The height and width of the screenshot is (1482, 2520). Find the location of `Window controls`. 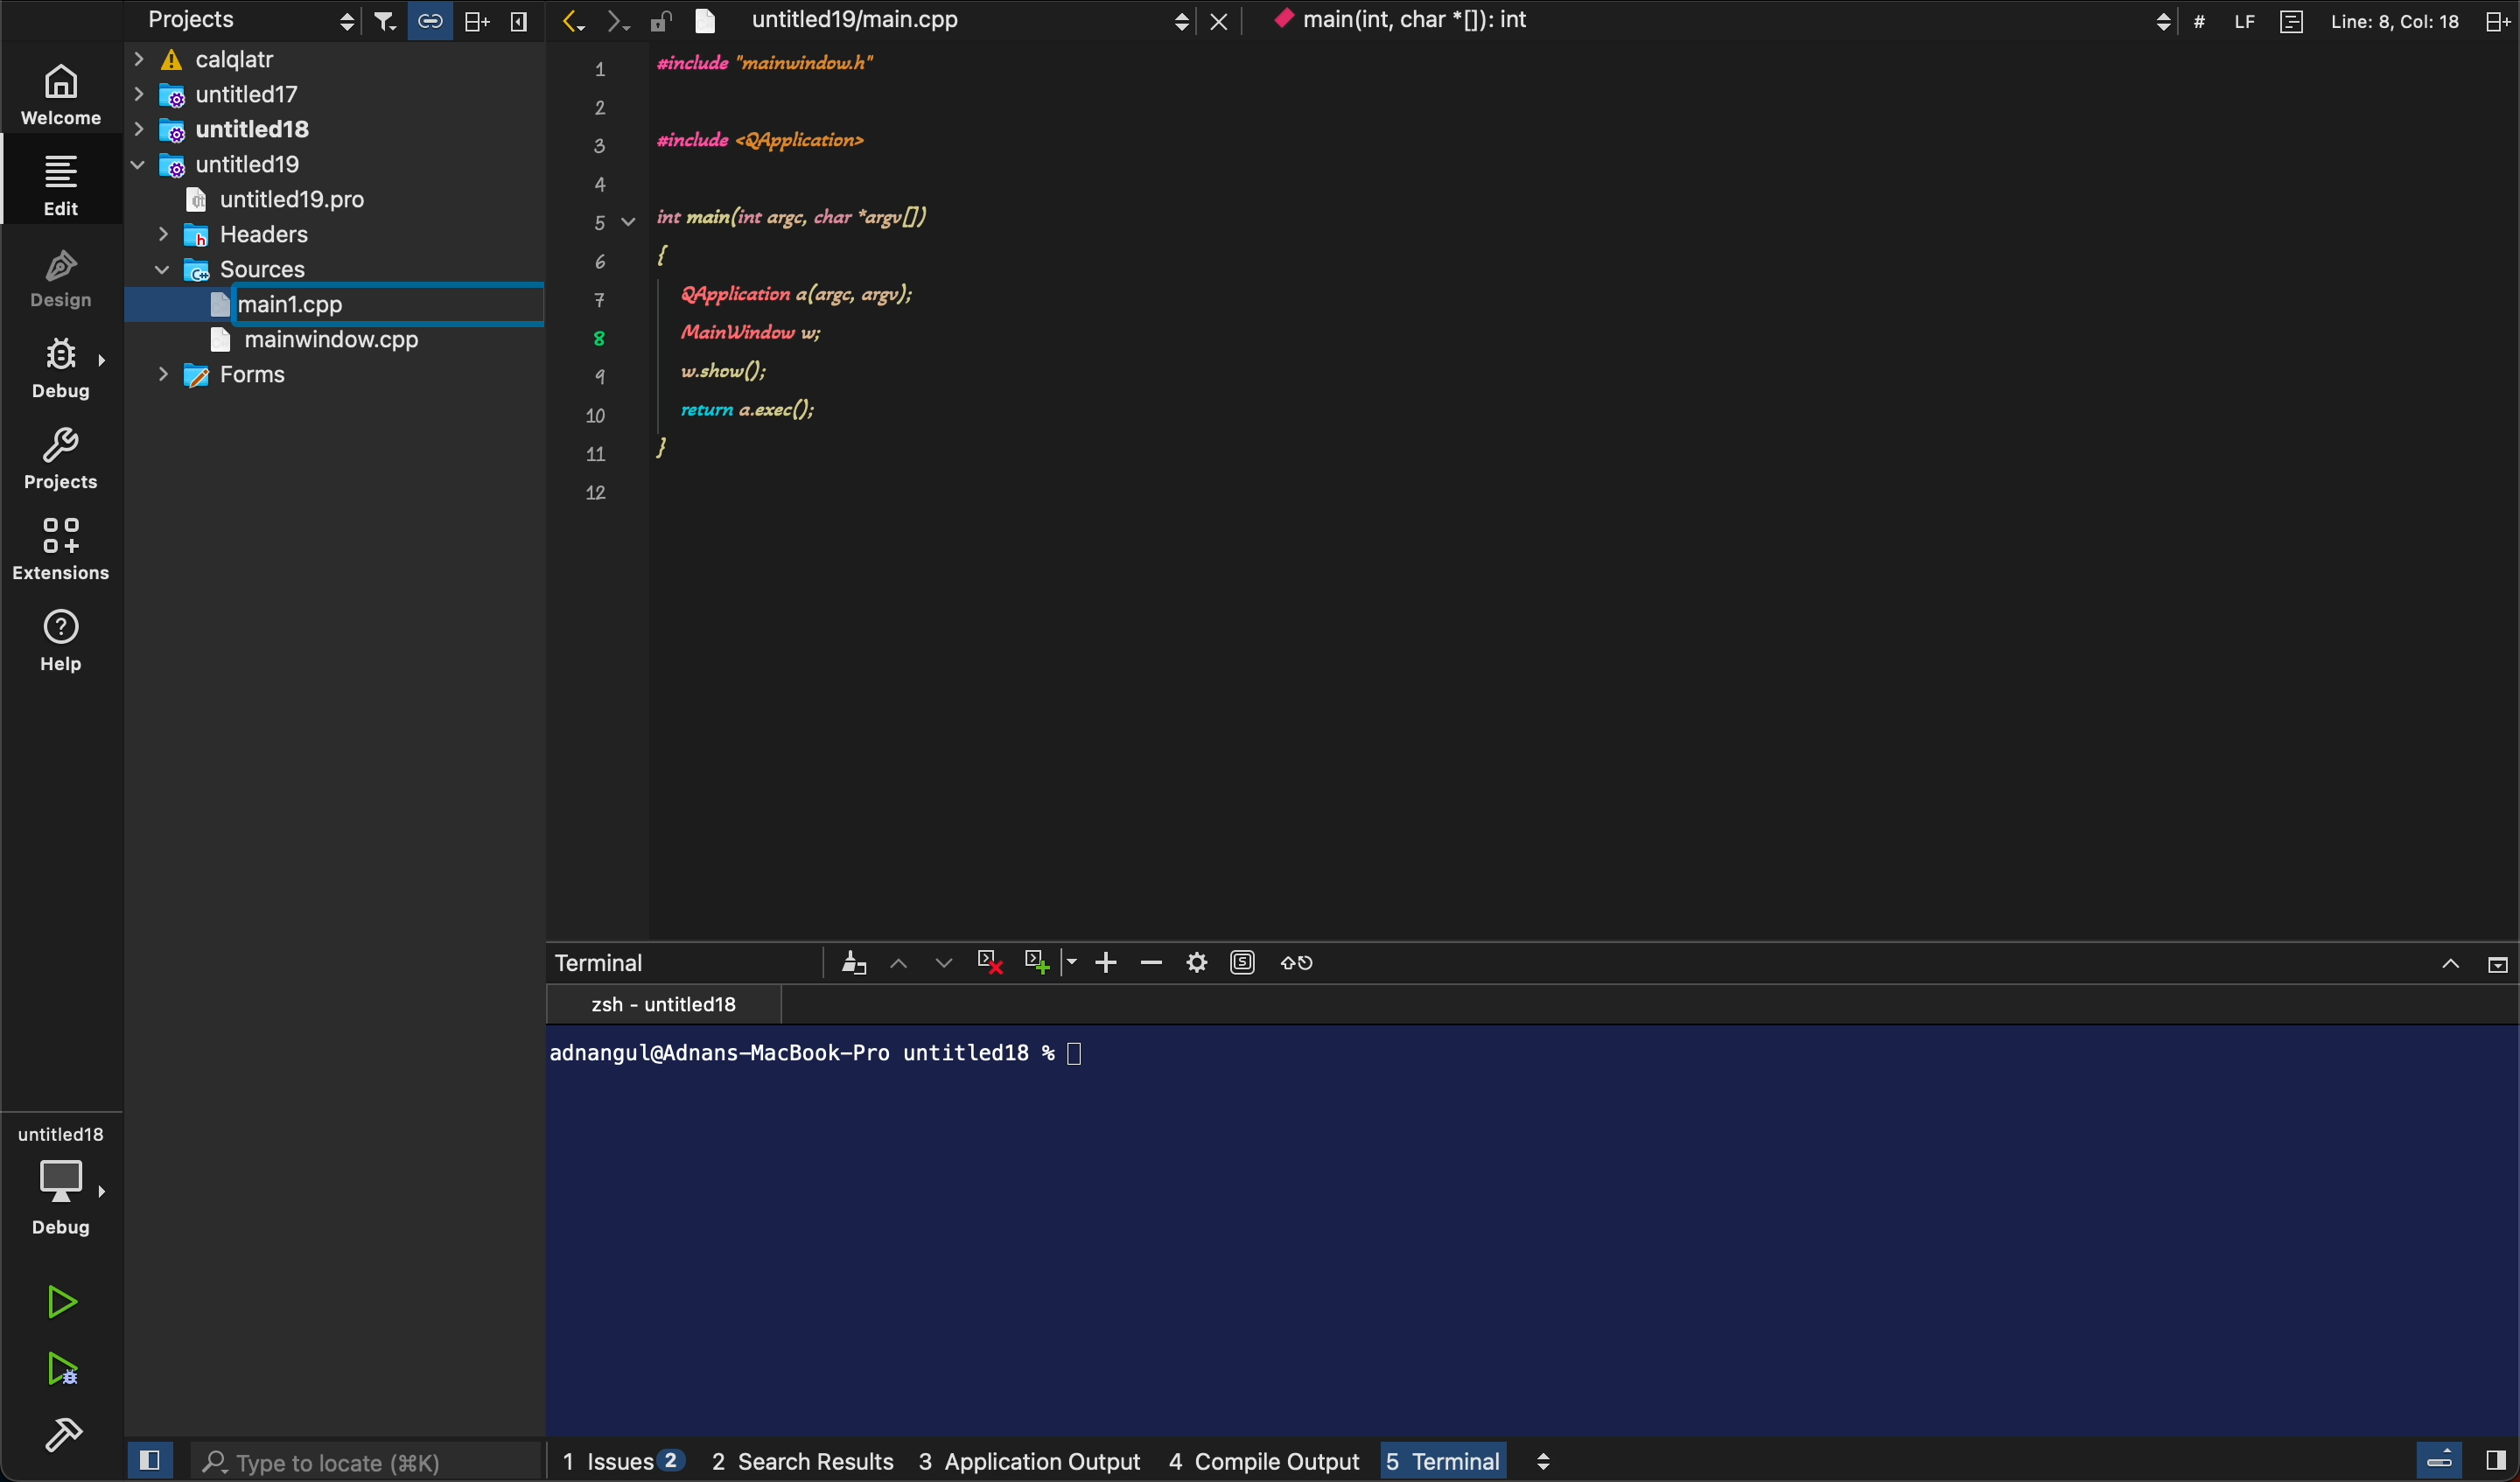

Window controls is located at coordinates (2471, 961).